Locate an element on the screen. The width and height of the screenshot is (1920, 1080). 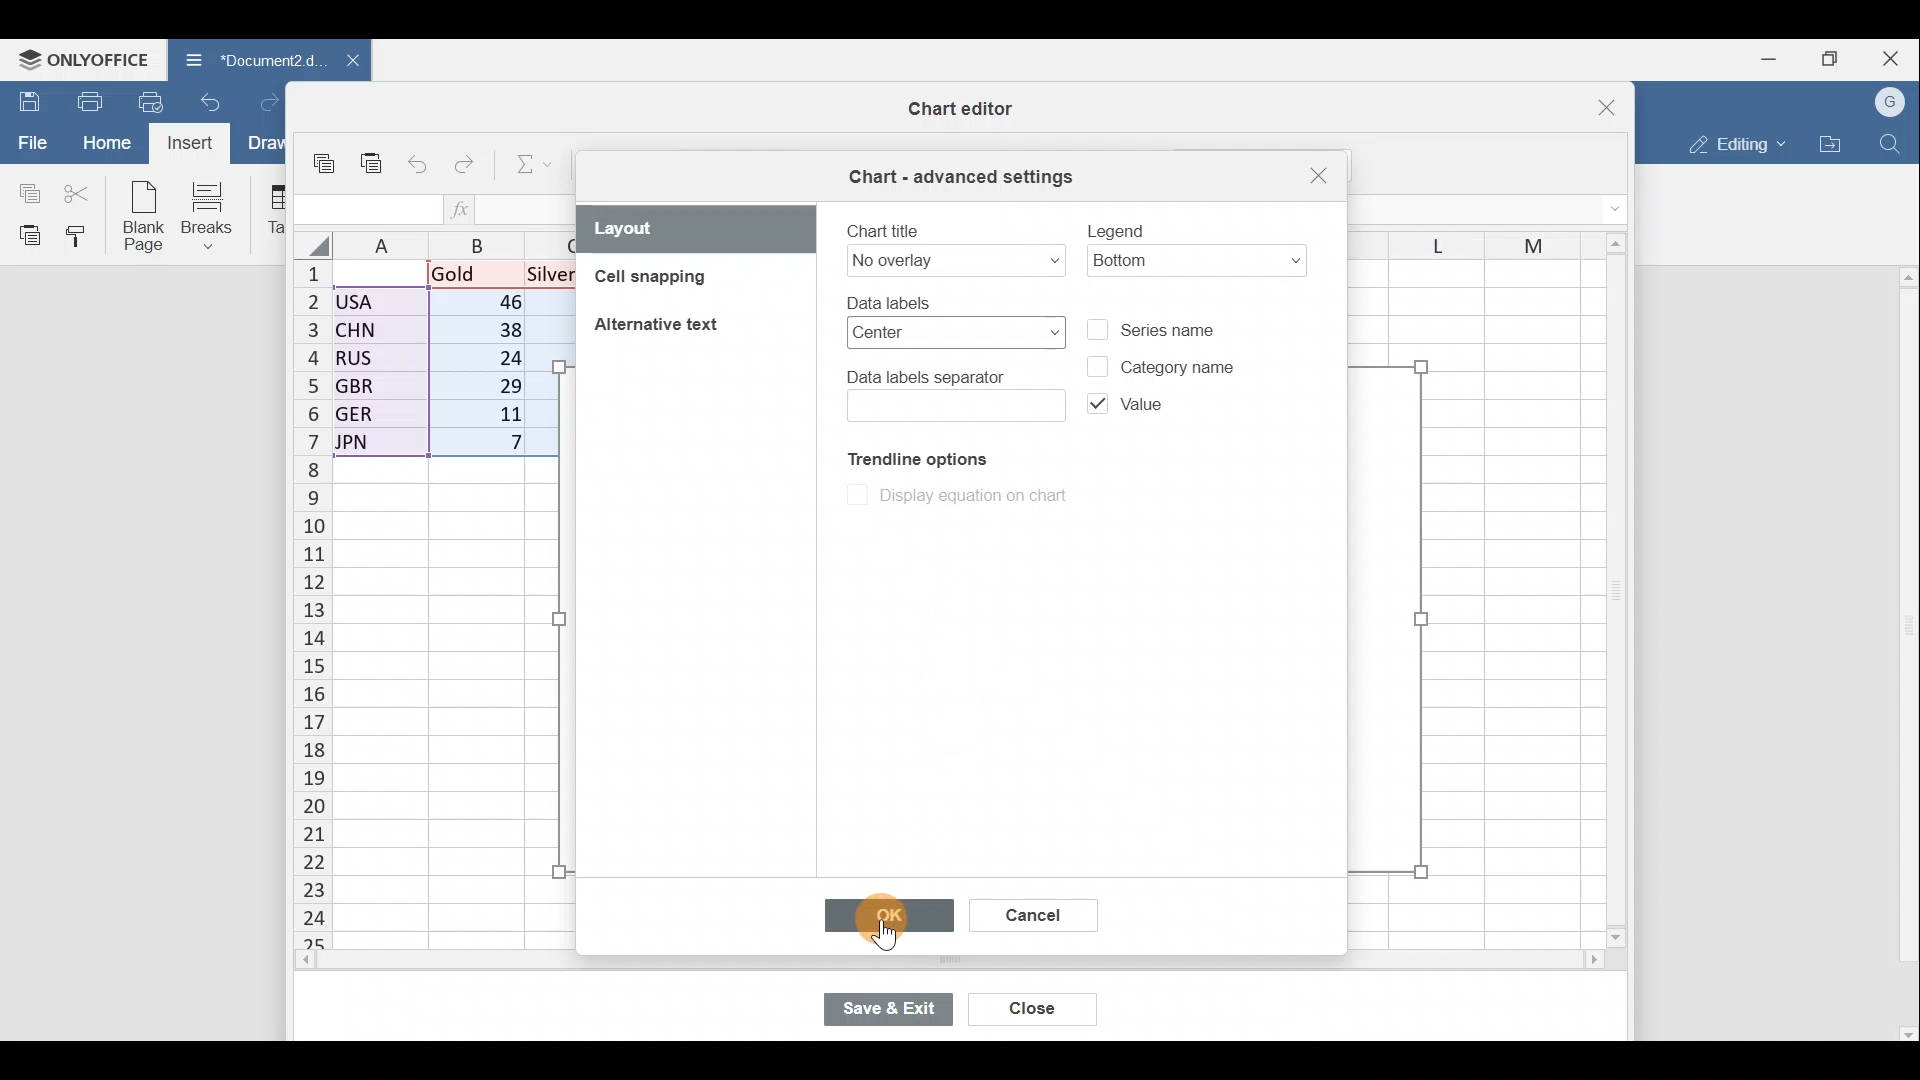
Insert function is located at coordinates (473, 208).